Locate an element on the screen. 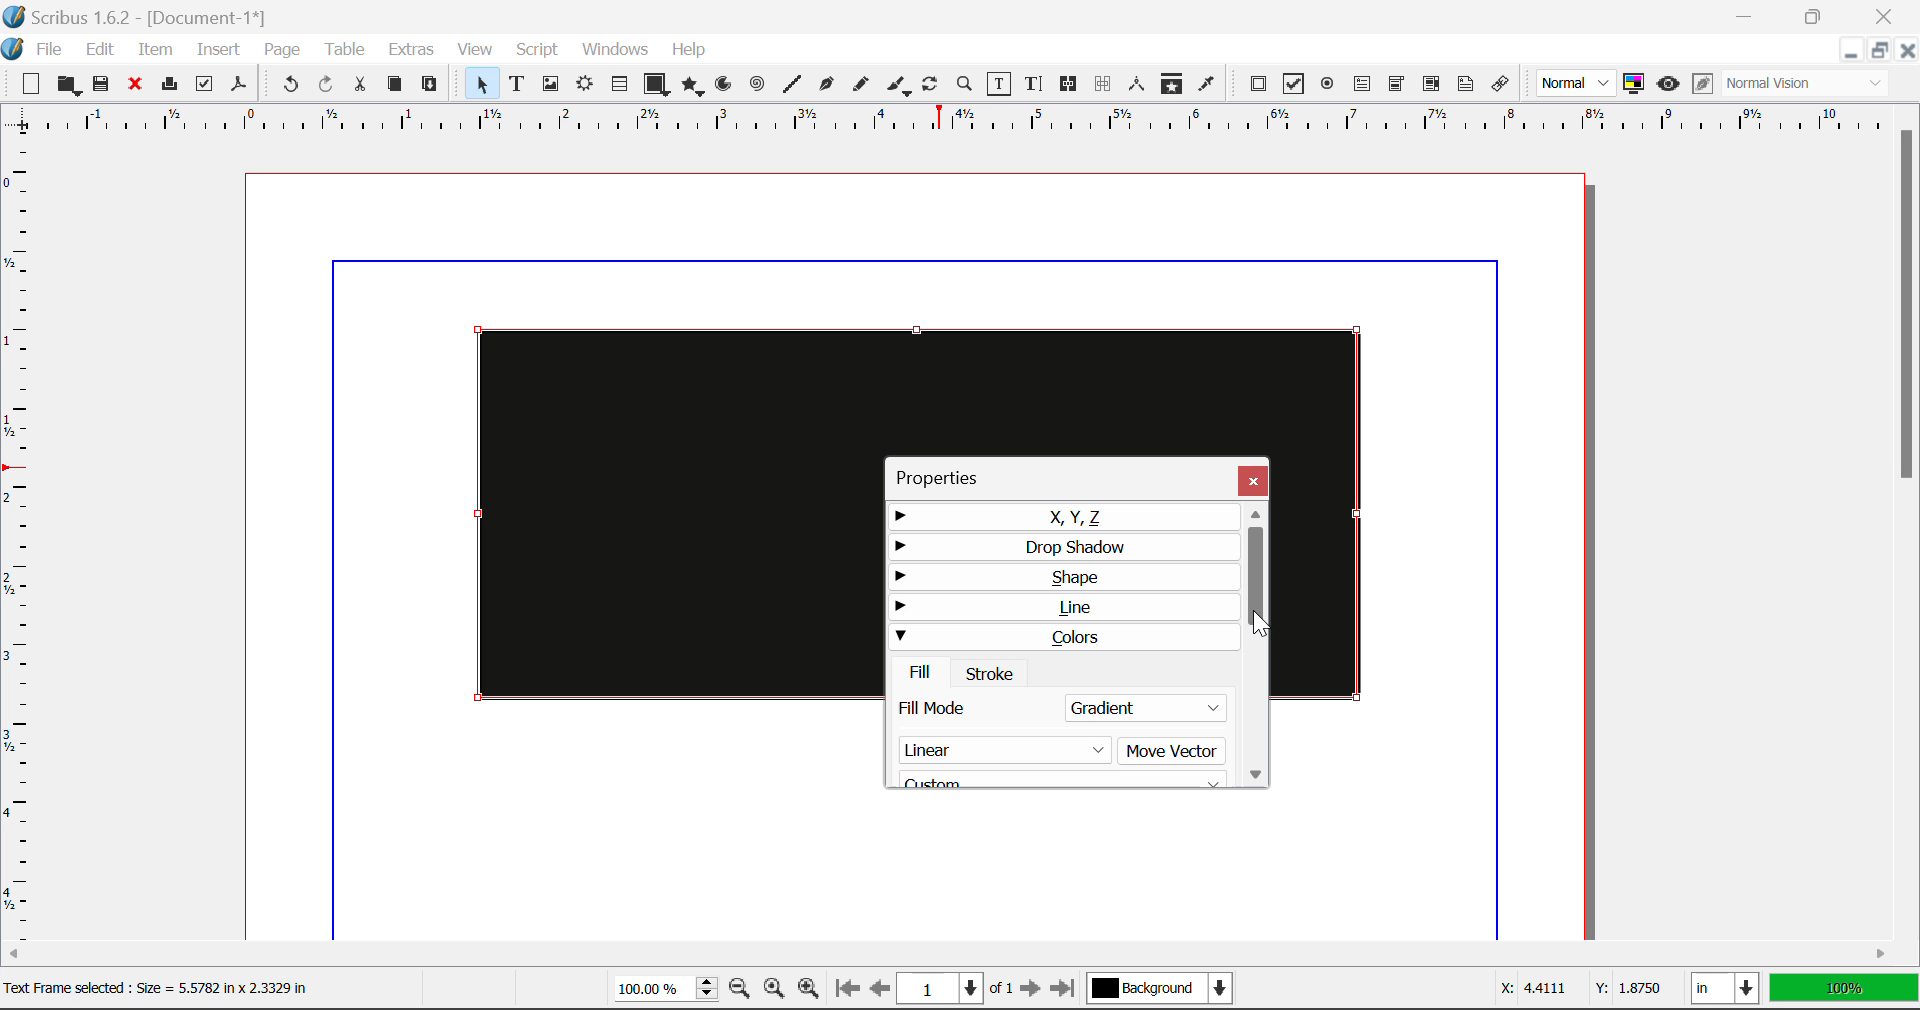 Image resolution: width=1920 pixels, height=1010 pixels. Shapes is located at coordinates (656, 86).